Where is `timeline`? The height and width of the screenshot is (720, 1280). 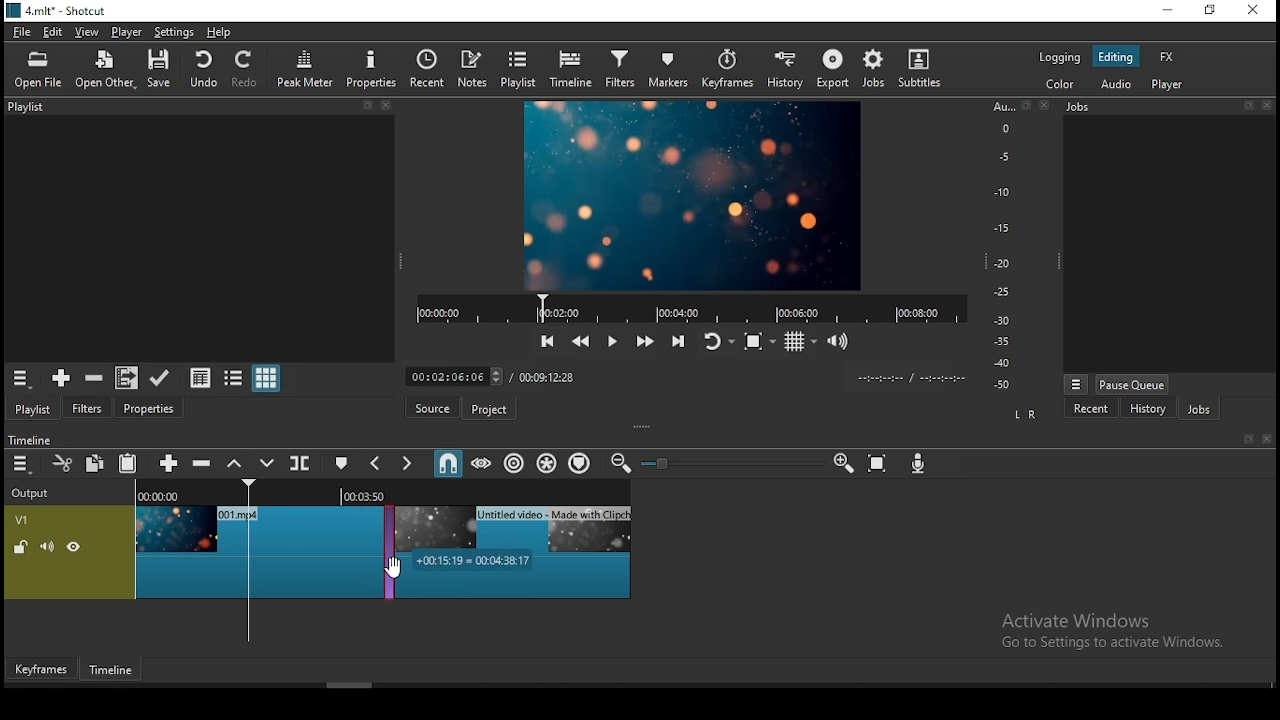
timeline is located at coordinates (28, 438).